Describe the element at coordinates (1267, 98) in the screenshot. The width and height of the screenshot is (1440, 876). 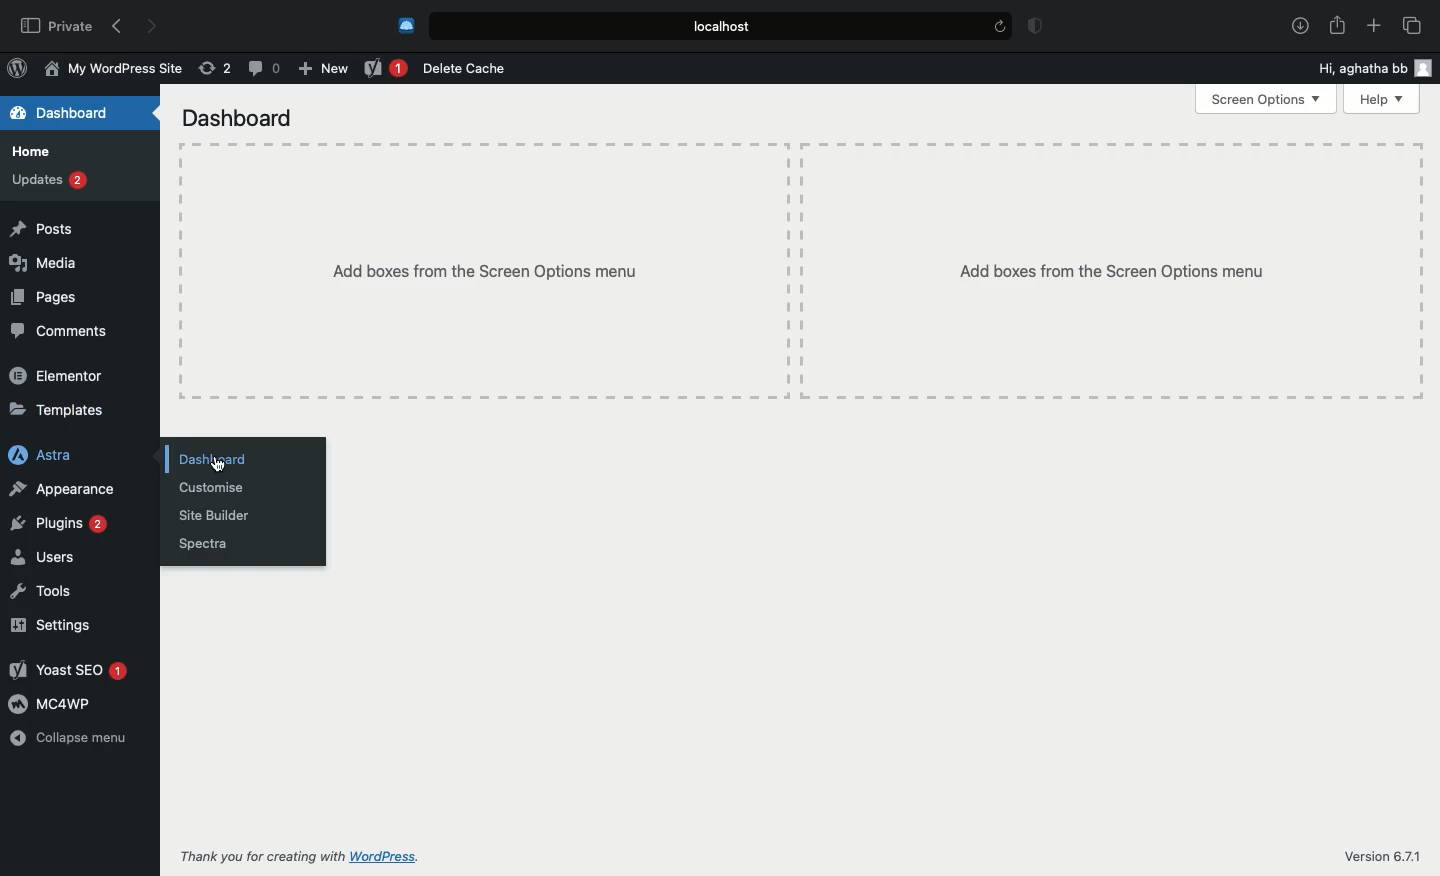
I see `Screen options` at that location.